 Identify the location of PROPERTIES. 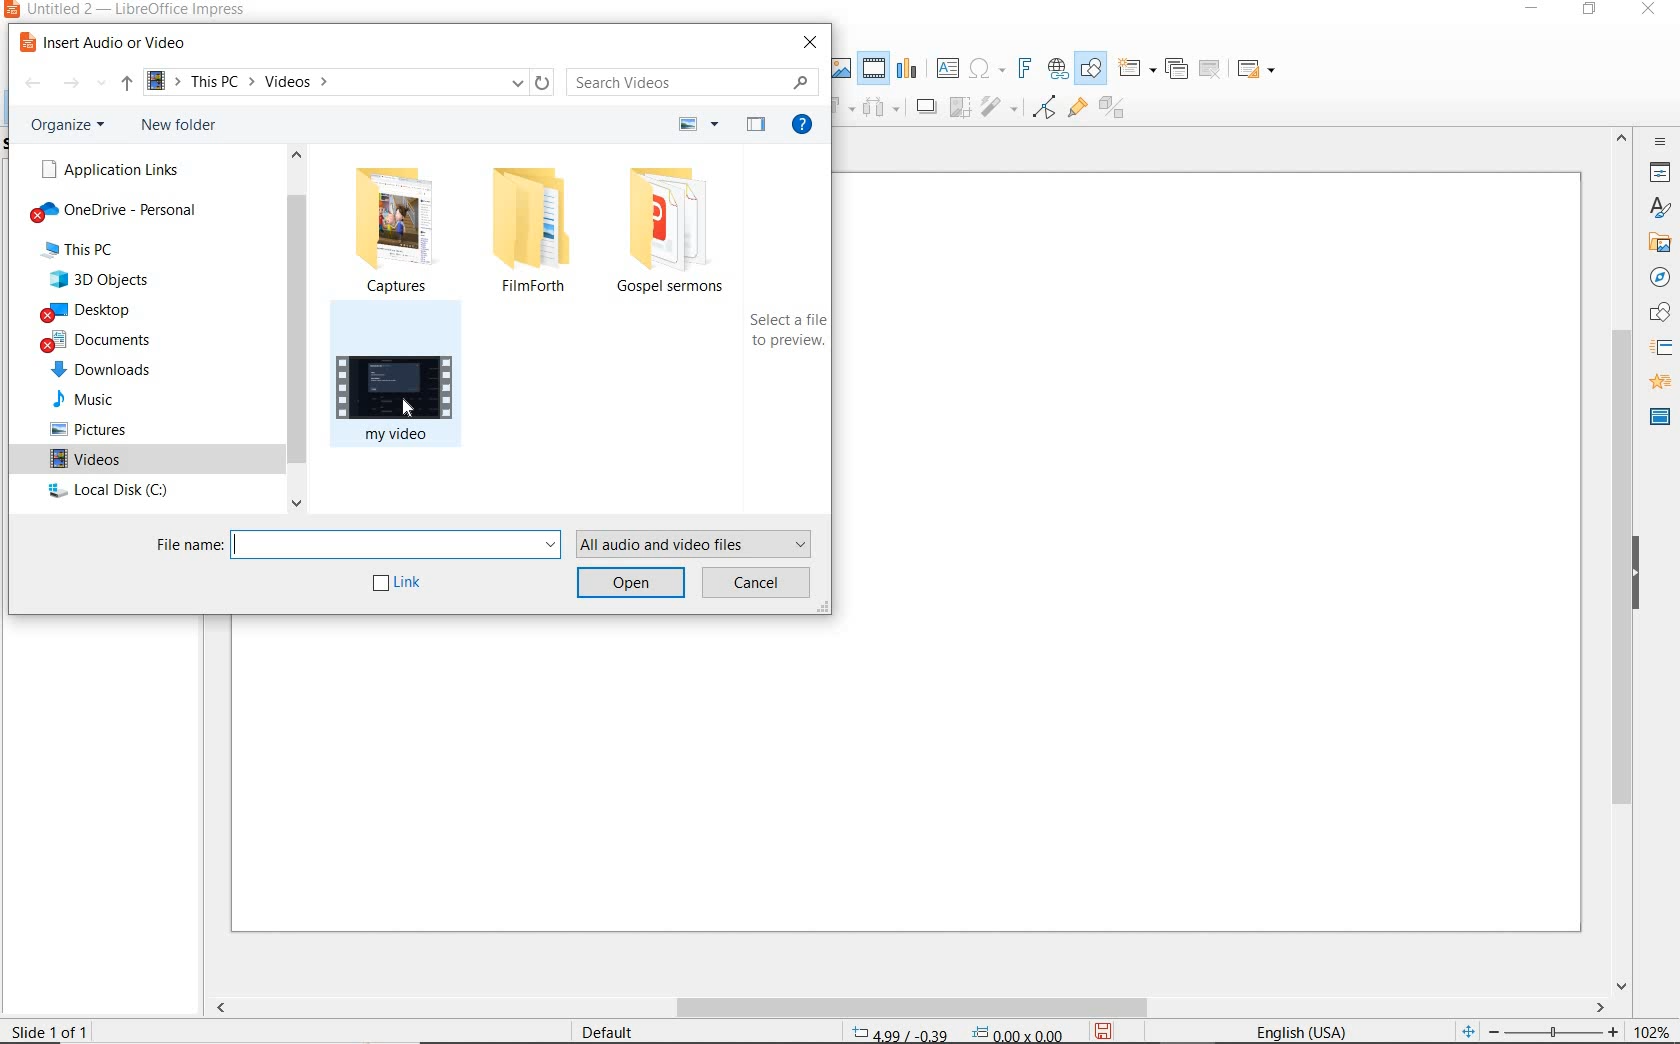
(1662, 174).